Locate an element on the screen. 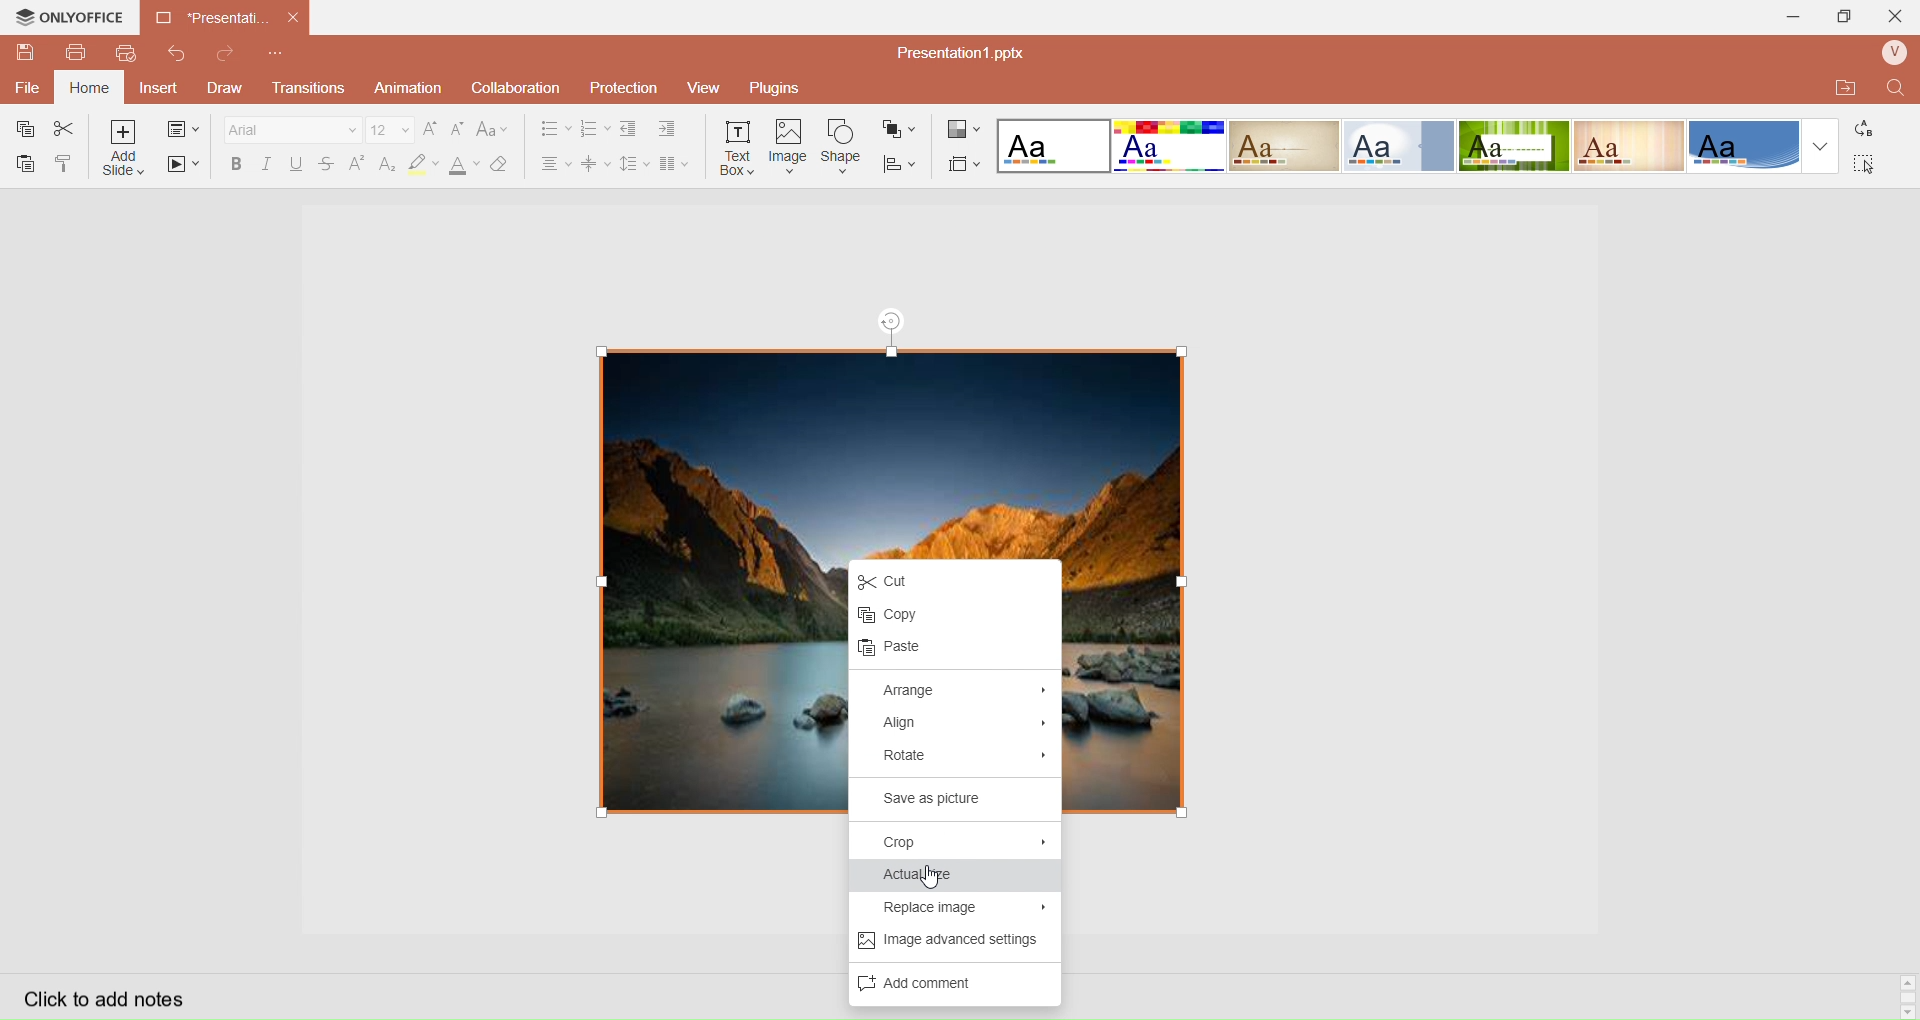 The width and height of the screenshot is (1920, 1020). Horizontal Align is located at coordinates (558, 162).